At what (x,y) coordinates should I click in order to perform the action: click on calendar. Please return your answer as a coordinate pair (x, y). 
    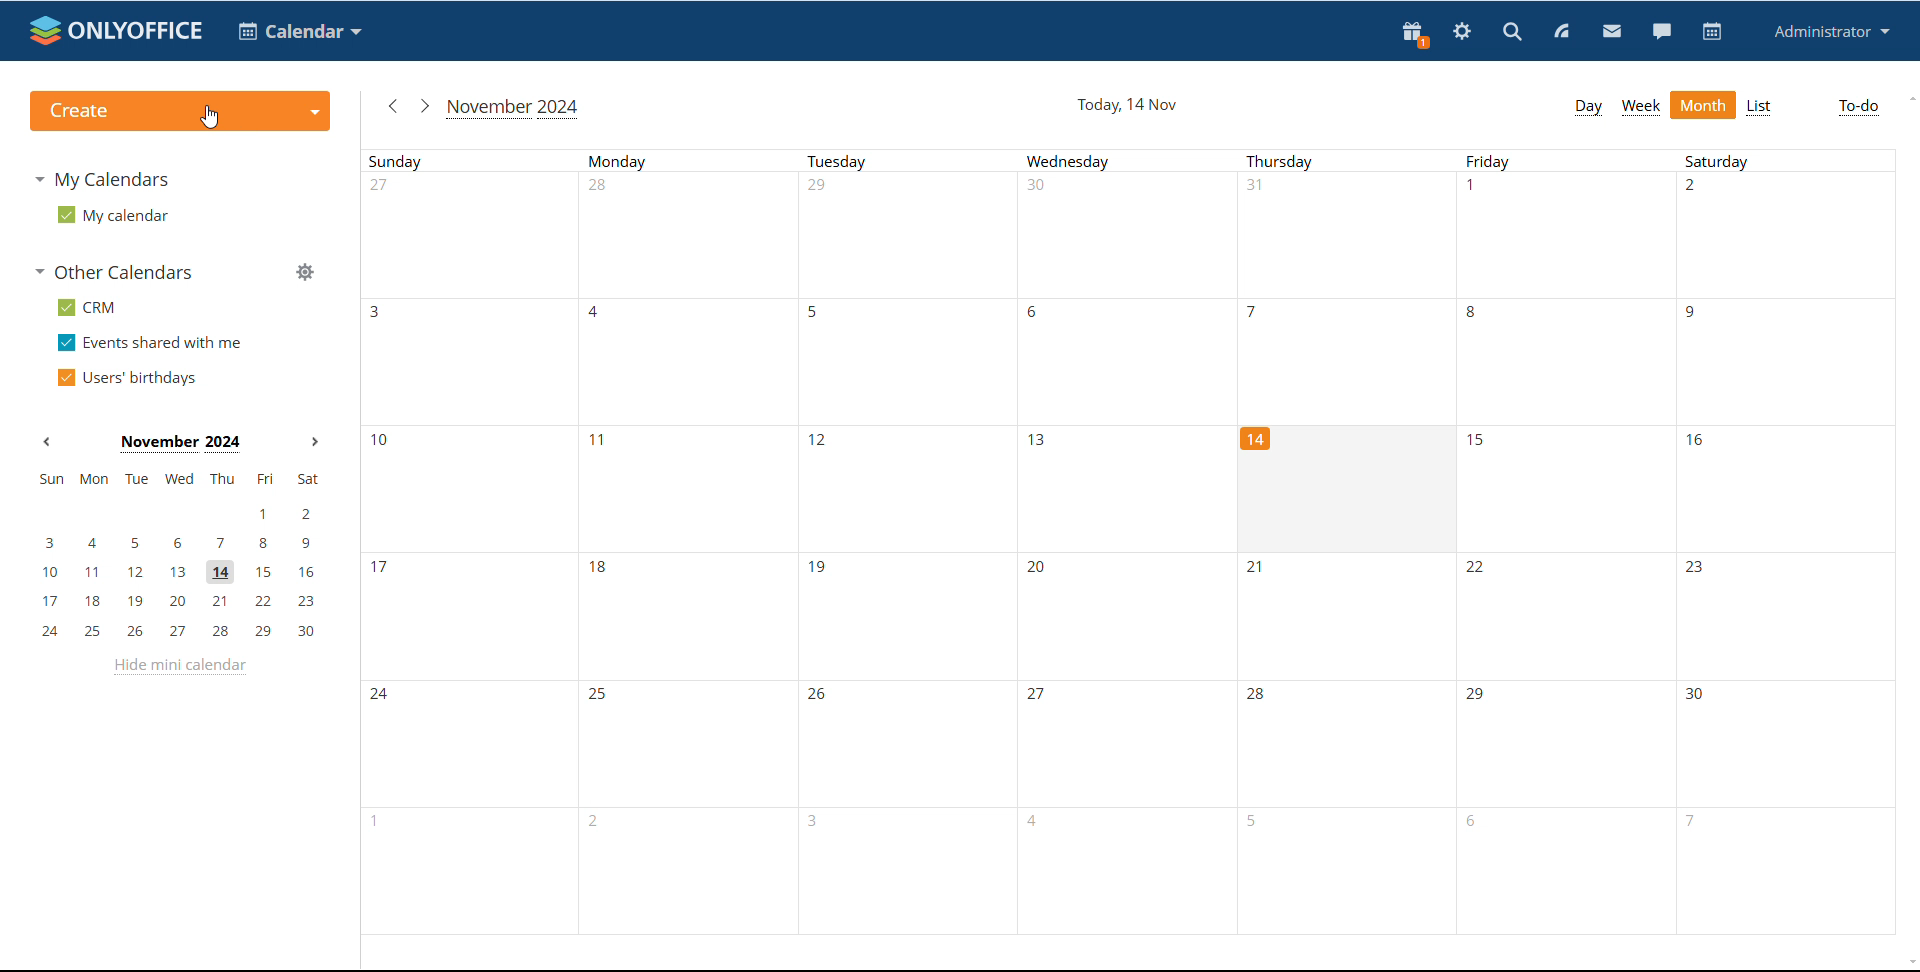
    Looking at the image, I should click on (300, 31).